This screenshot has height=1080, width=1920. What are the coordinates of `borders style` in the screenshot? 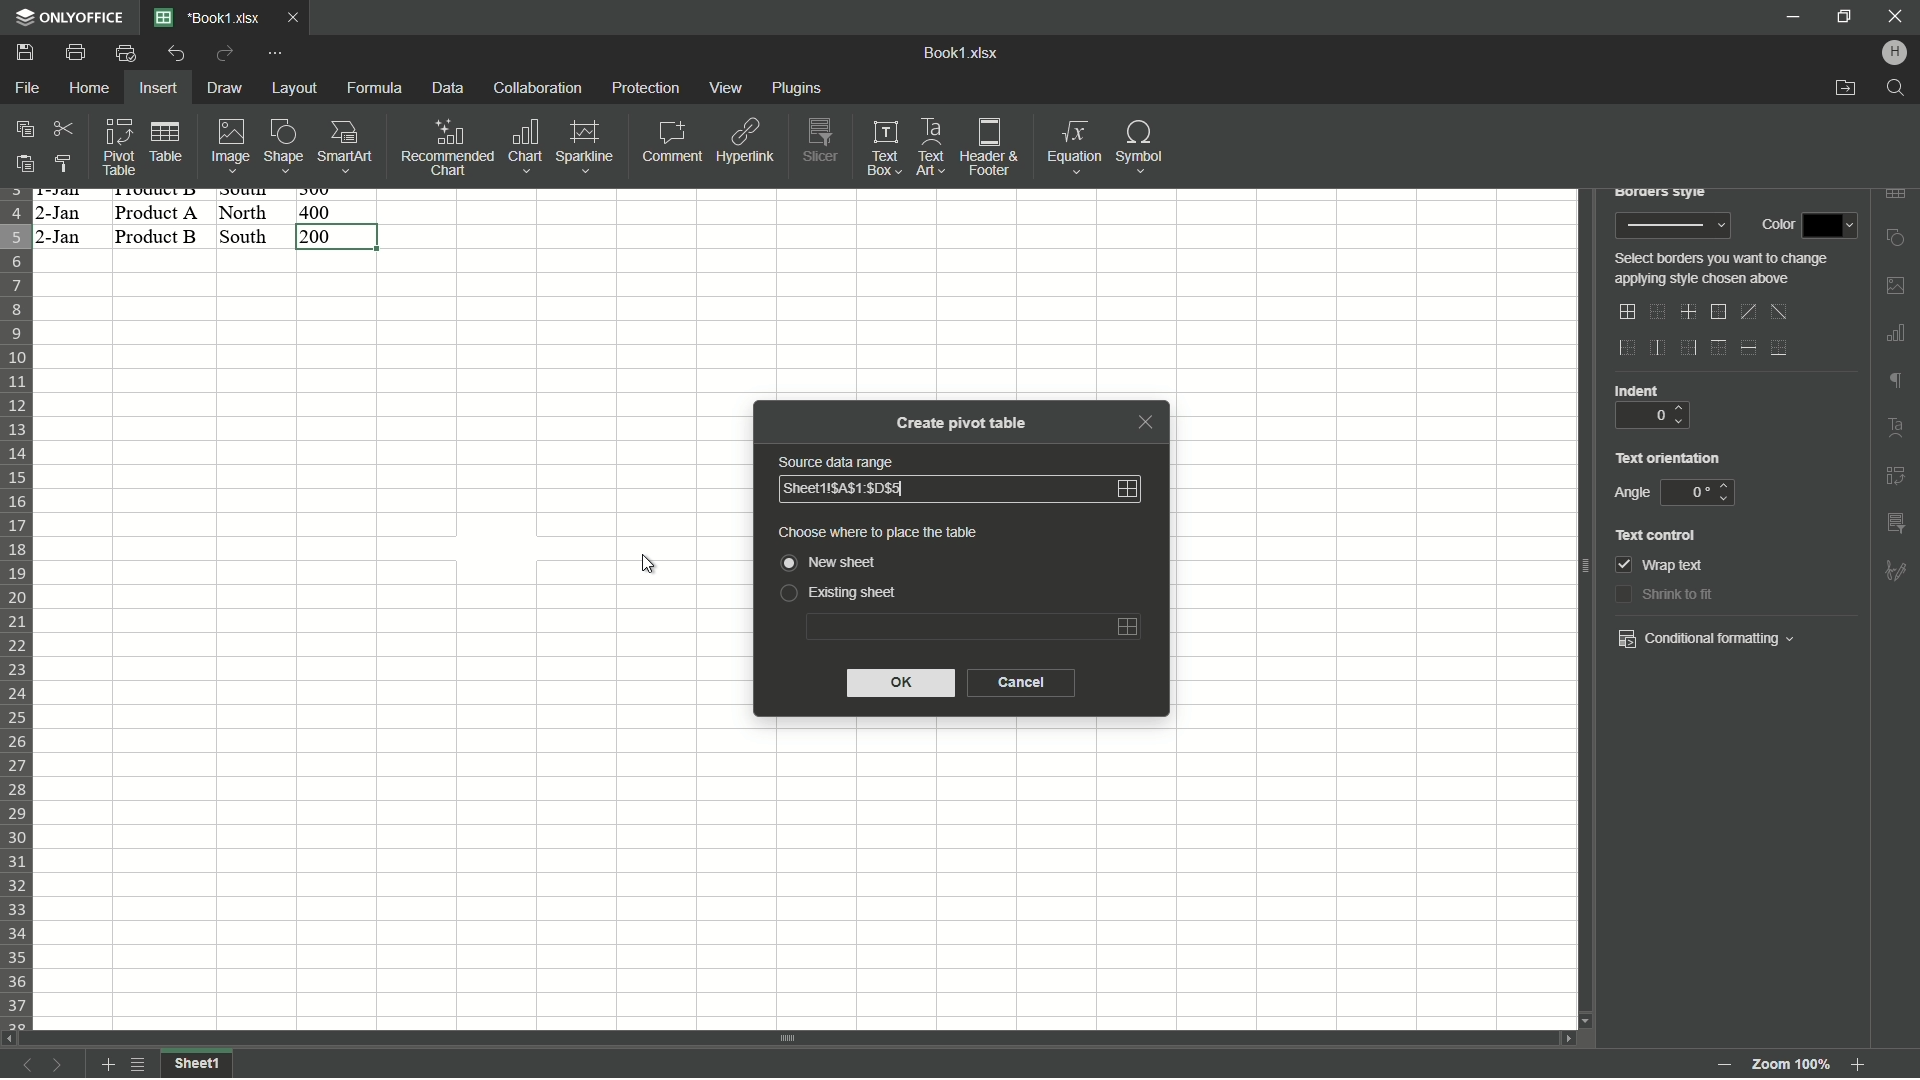 It's located at (1659, 194).